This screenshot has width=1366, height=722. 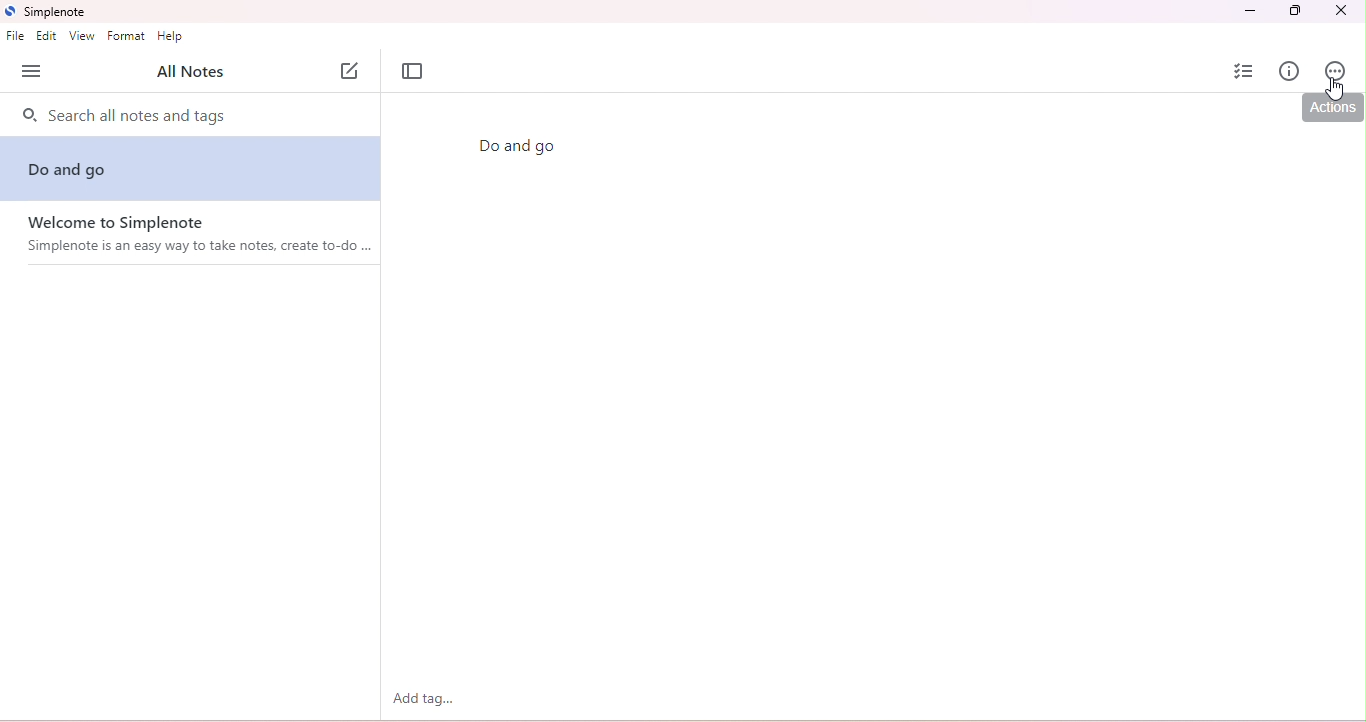 I want to click on open side bar, so click(x=31, y=72).